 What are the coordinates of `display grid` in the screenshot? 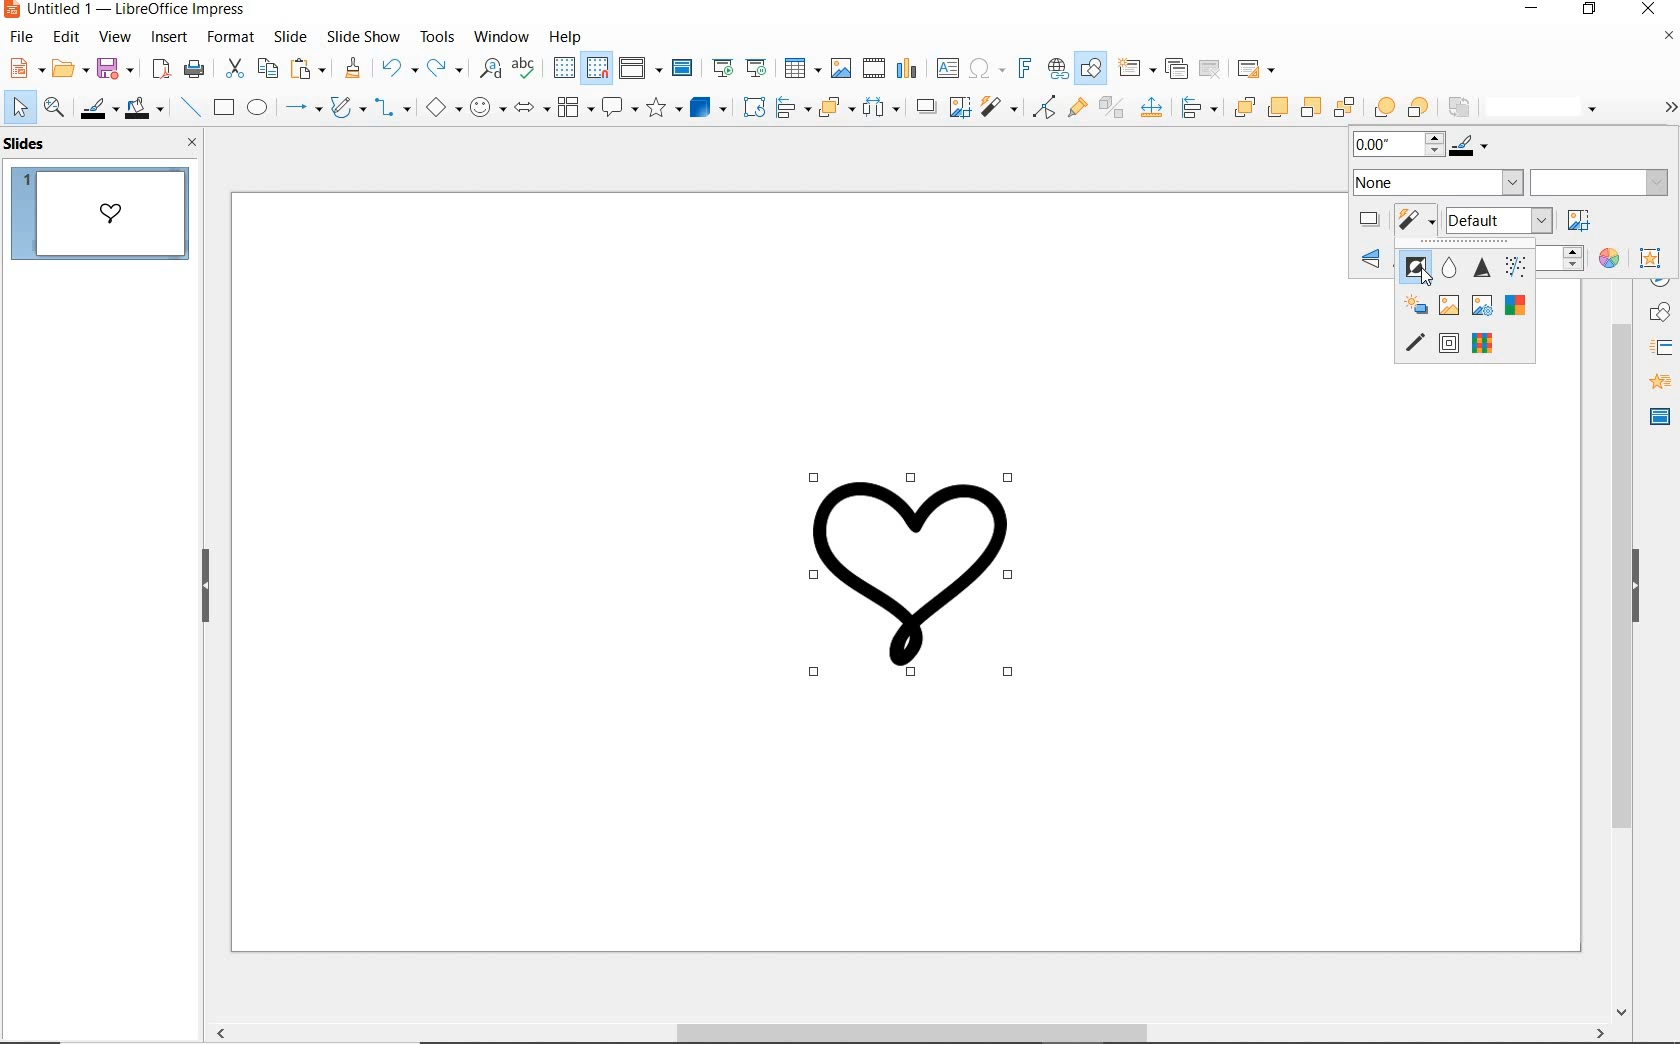 It's located at (564, 68).